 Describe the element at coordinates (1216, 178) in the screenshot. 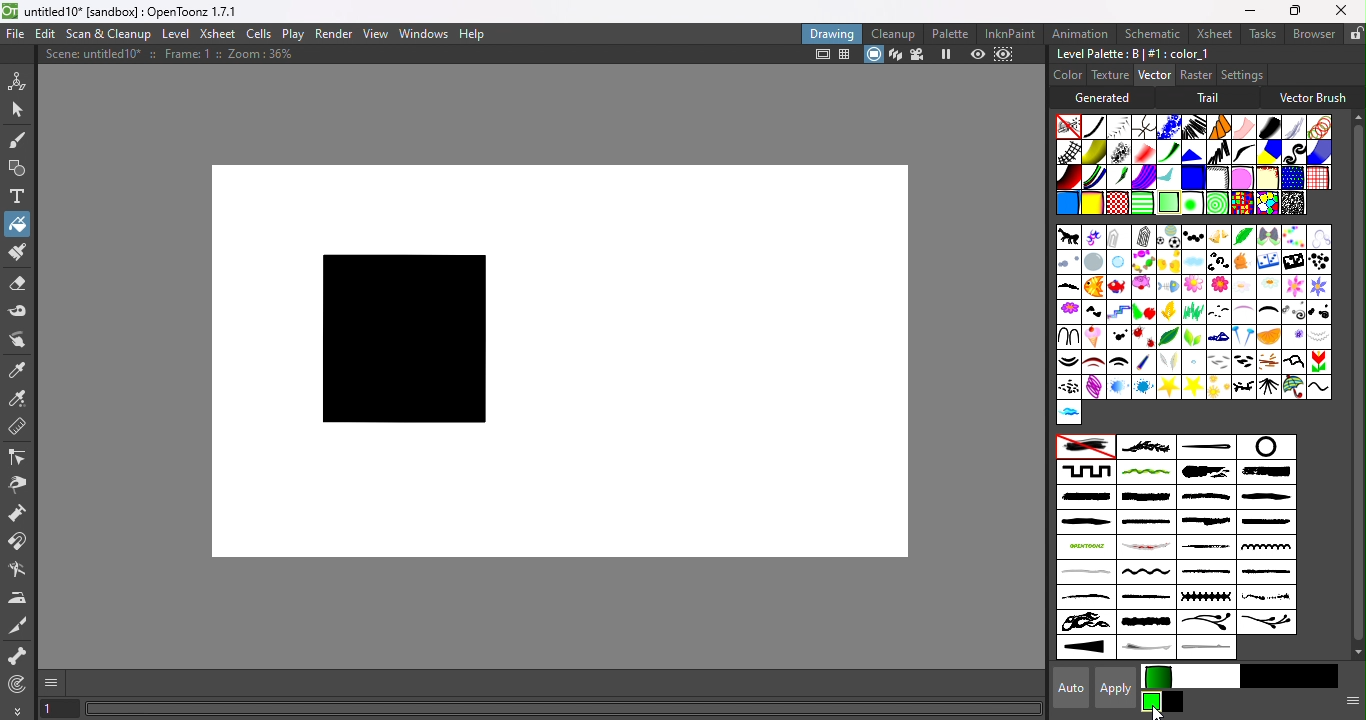

I see `Hatched shading` at that location.